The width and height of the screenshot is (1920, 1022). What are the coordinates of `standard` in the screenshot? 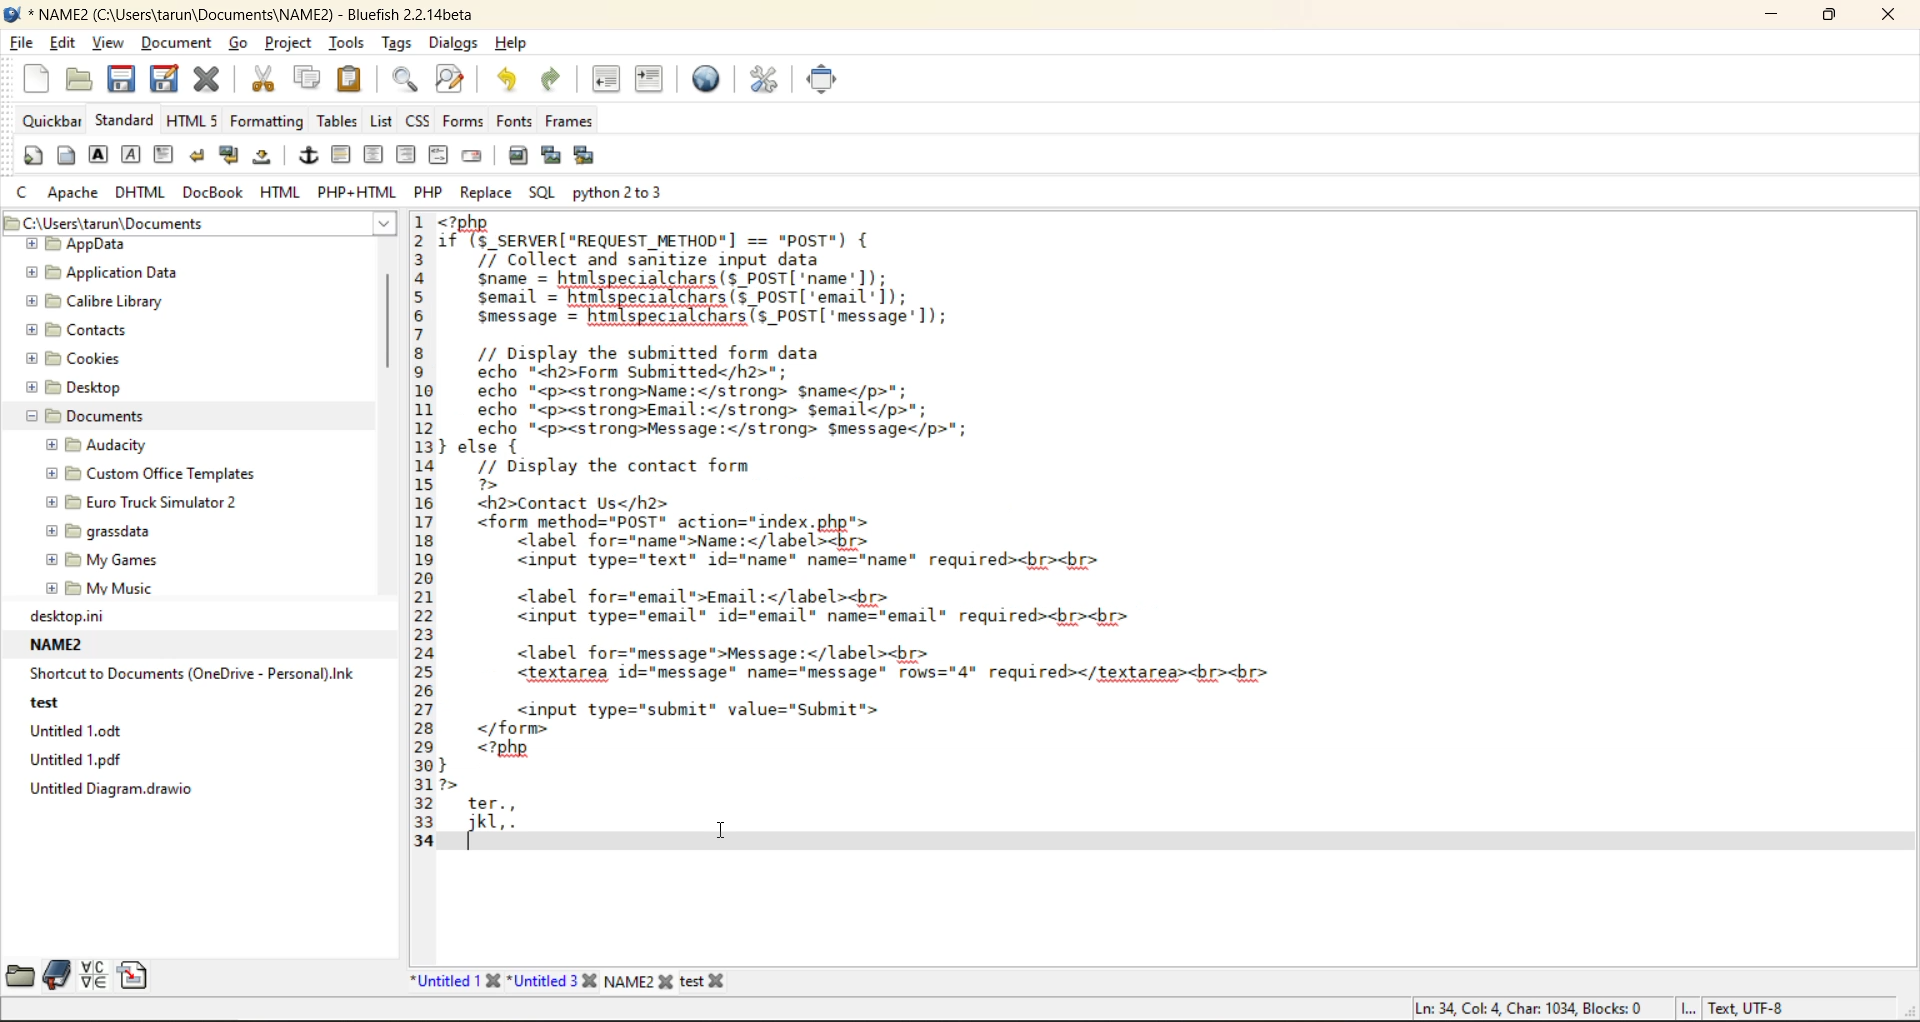 It's located at (123, 119).